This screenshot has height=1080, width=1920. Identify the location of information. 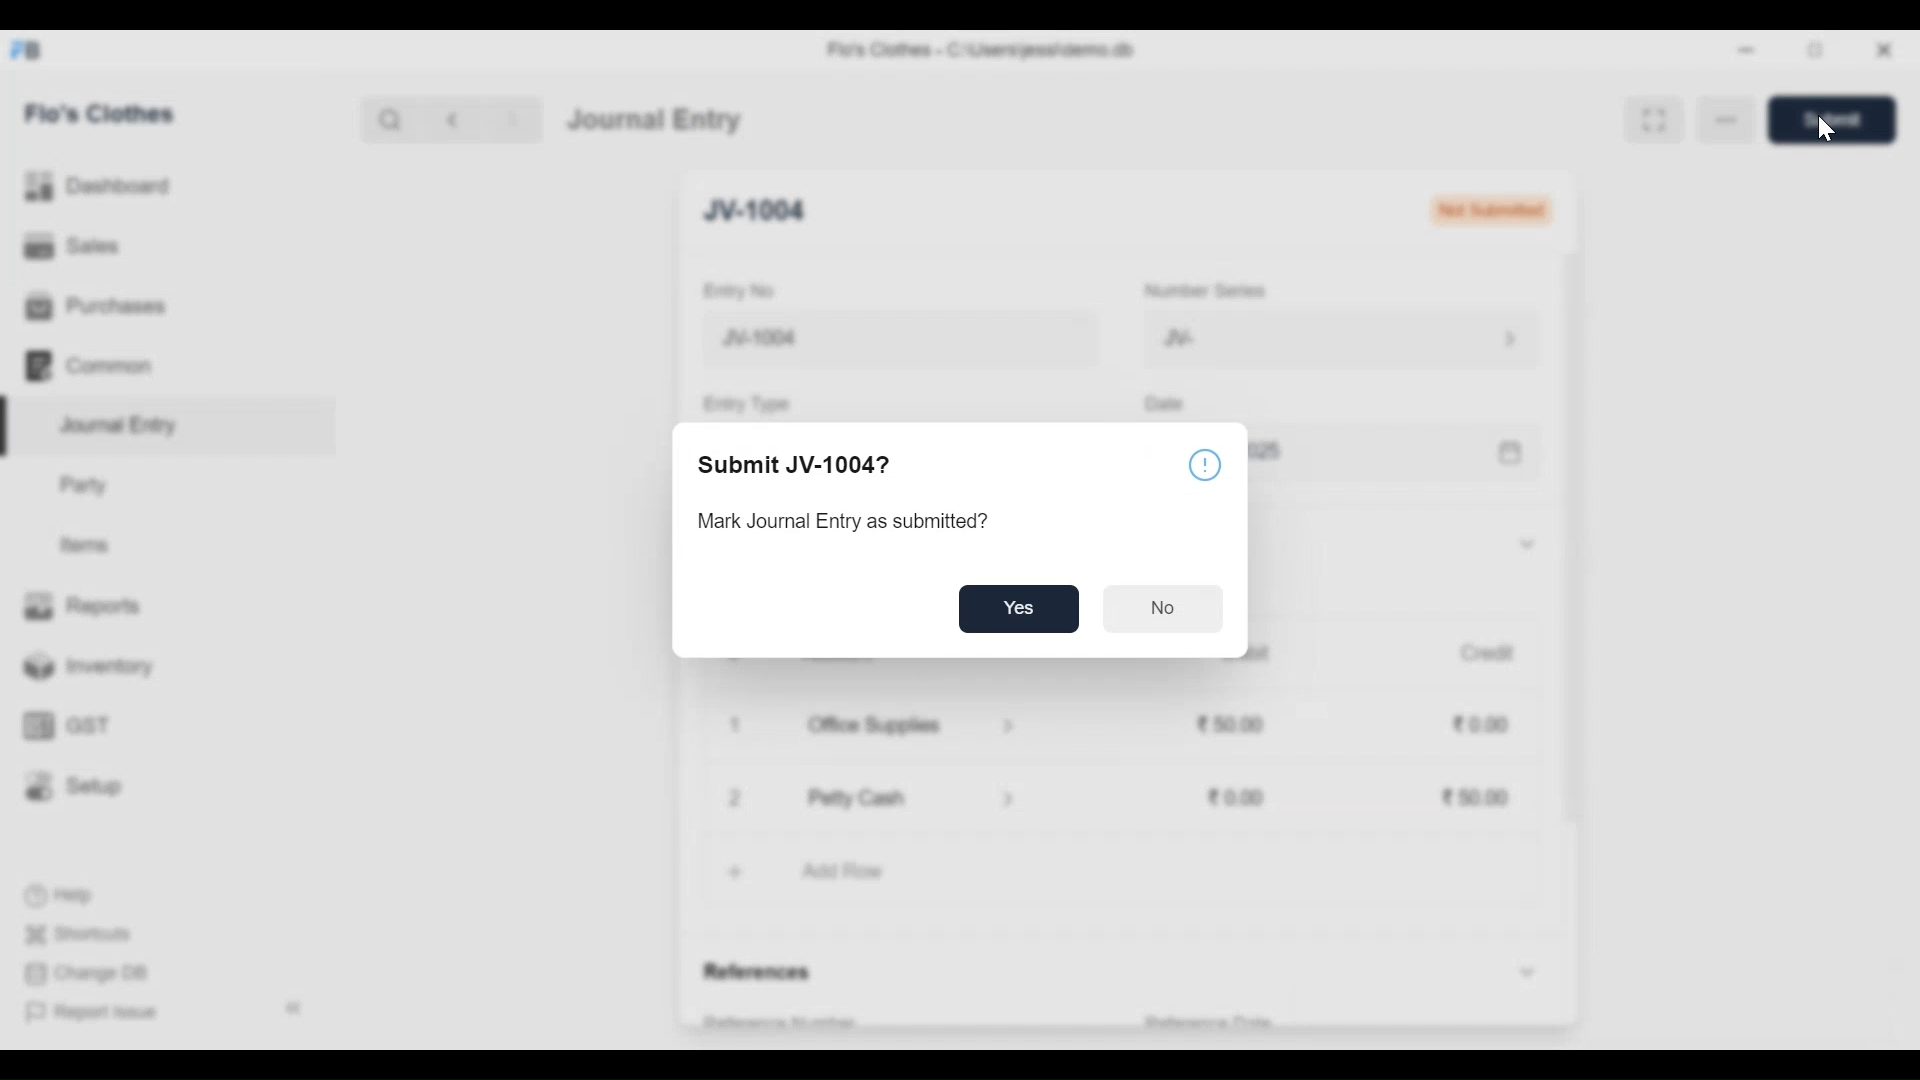
(1204, 462).